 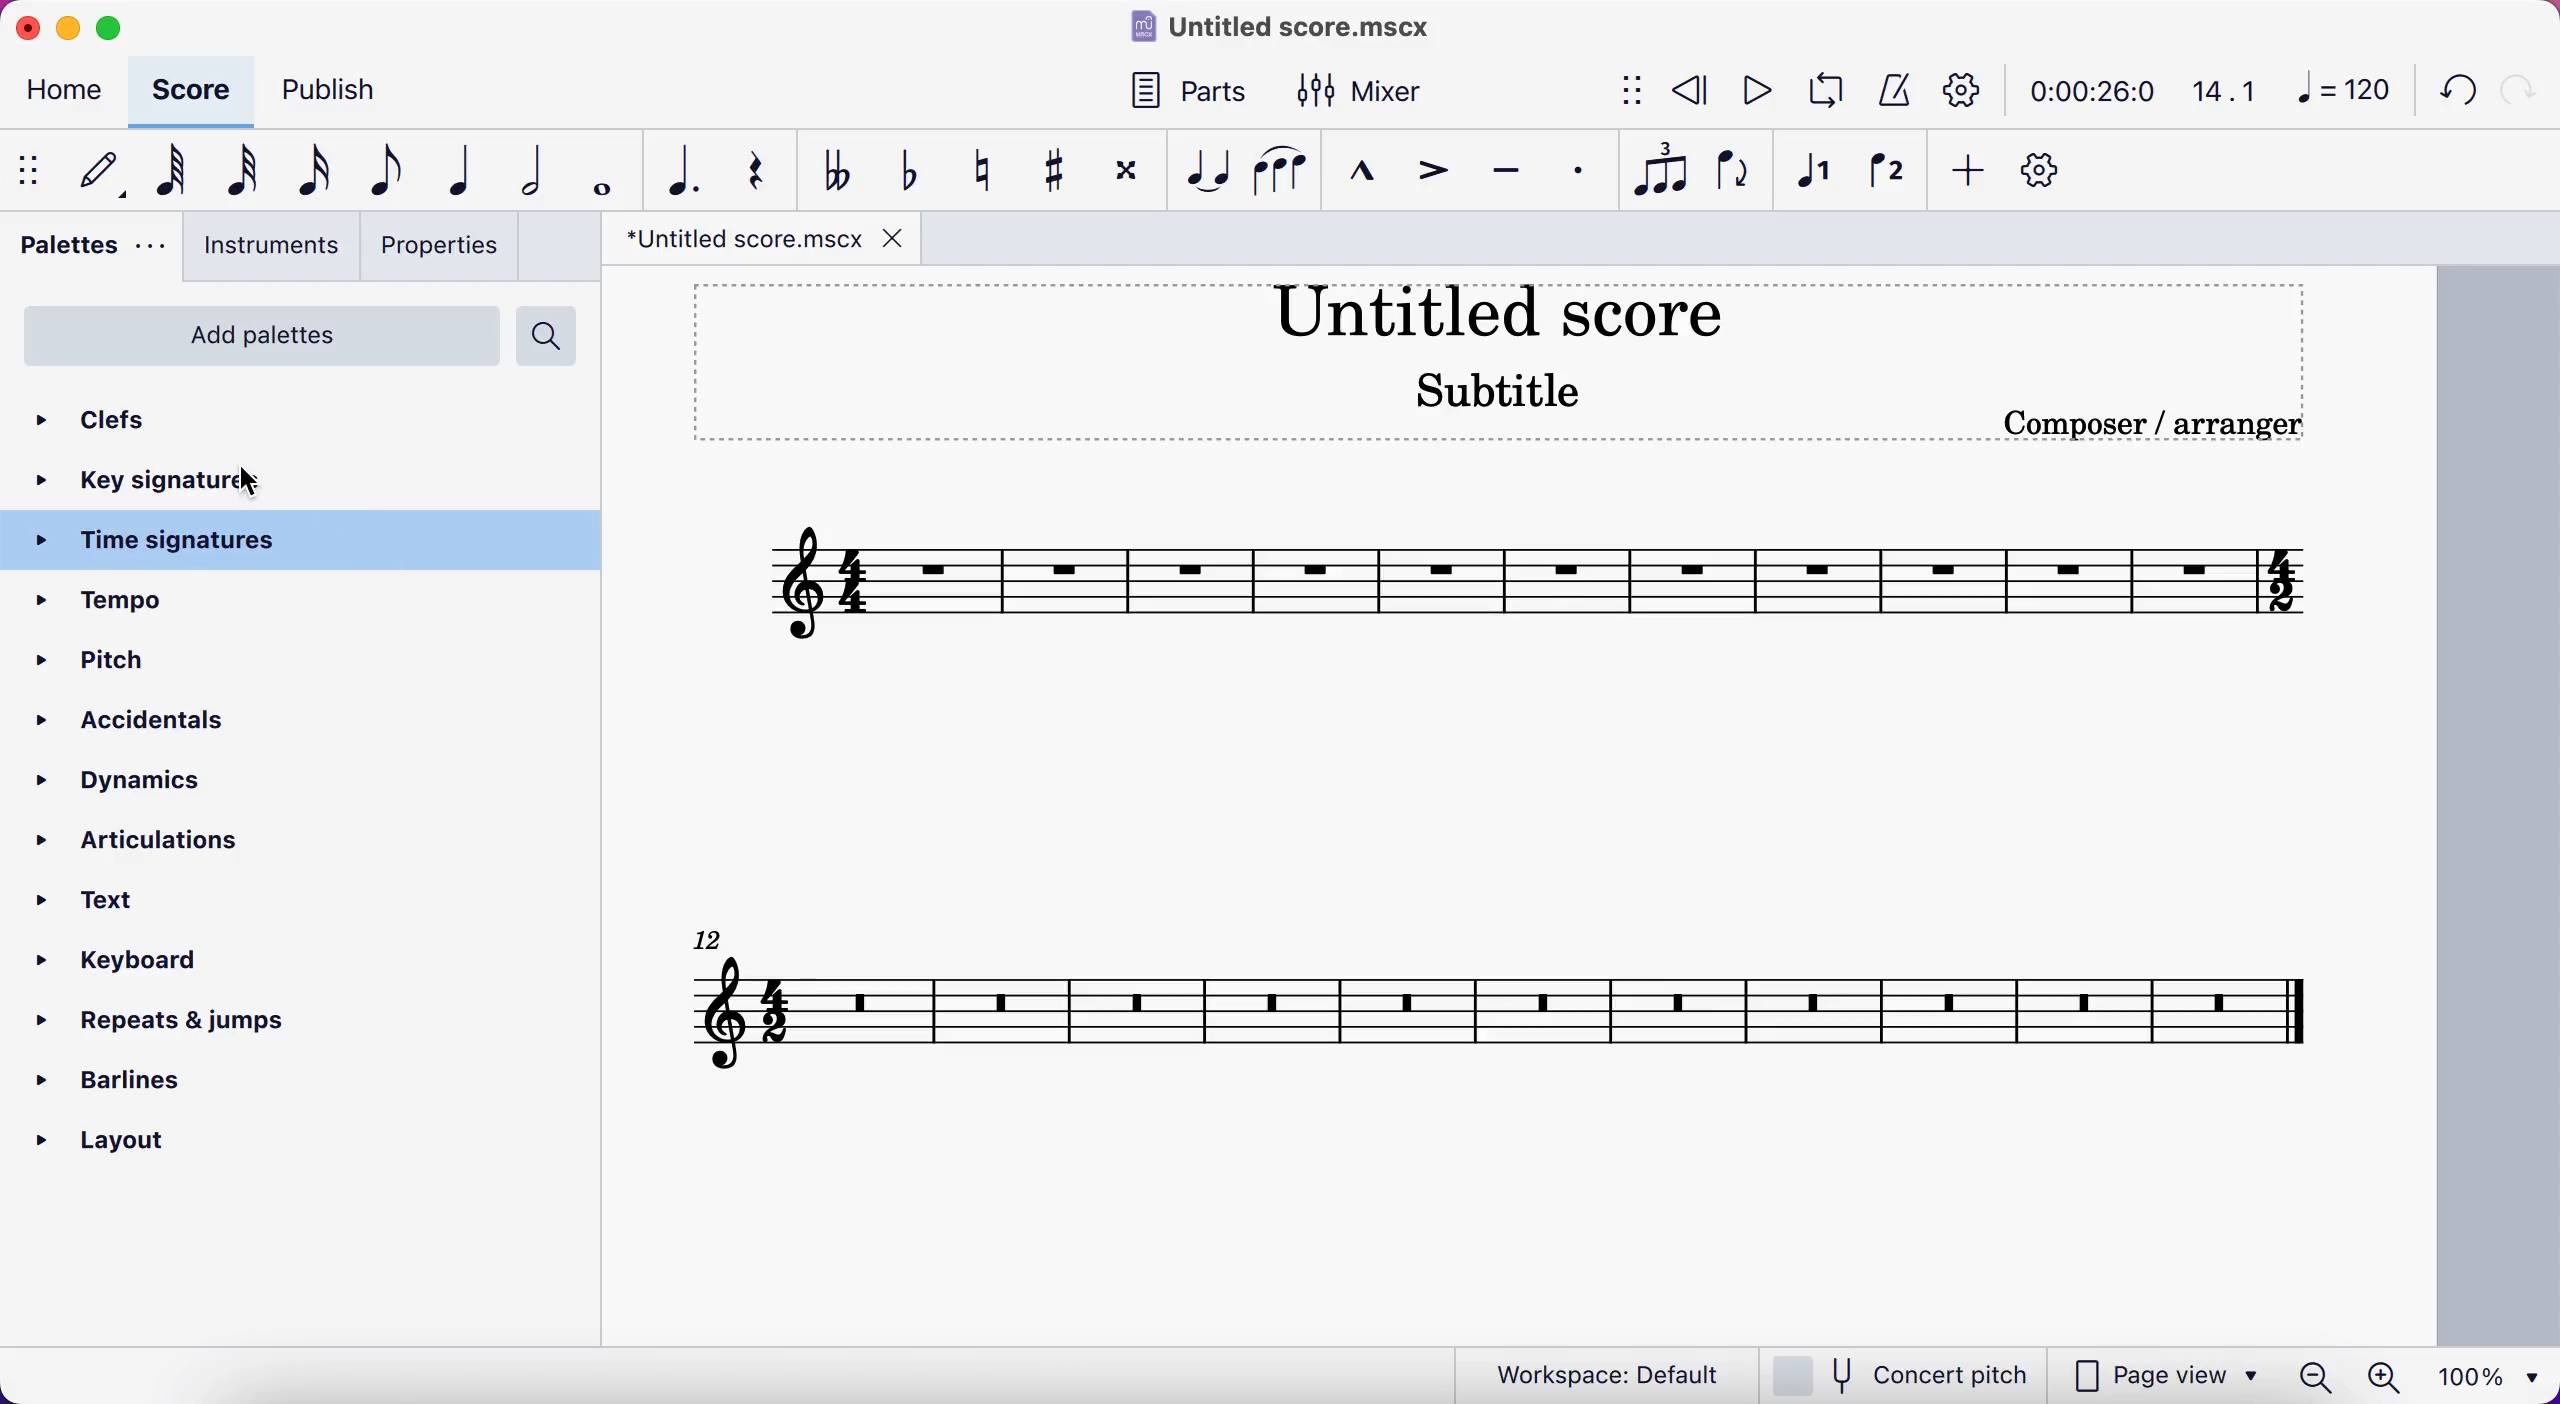 I want to click on score, so click(x=1538, y=579).